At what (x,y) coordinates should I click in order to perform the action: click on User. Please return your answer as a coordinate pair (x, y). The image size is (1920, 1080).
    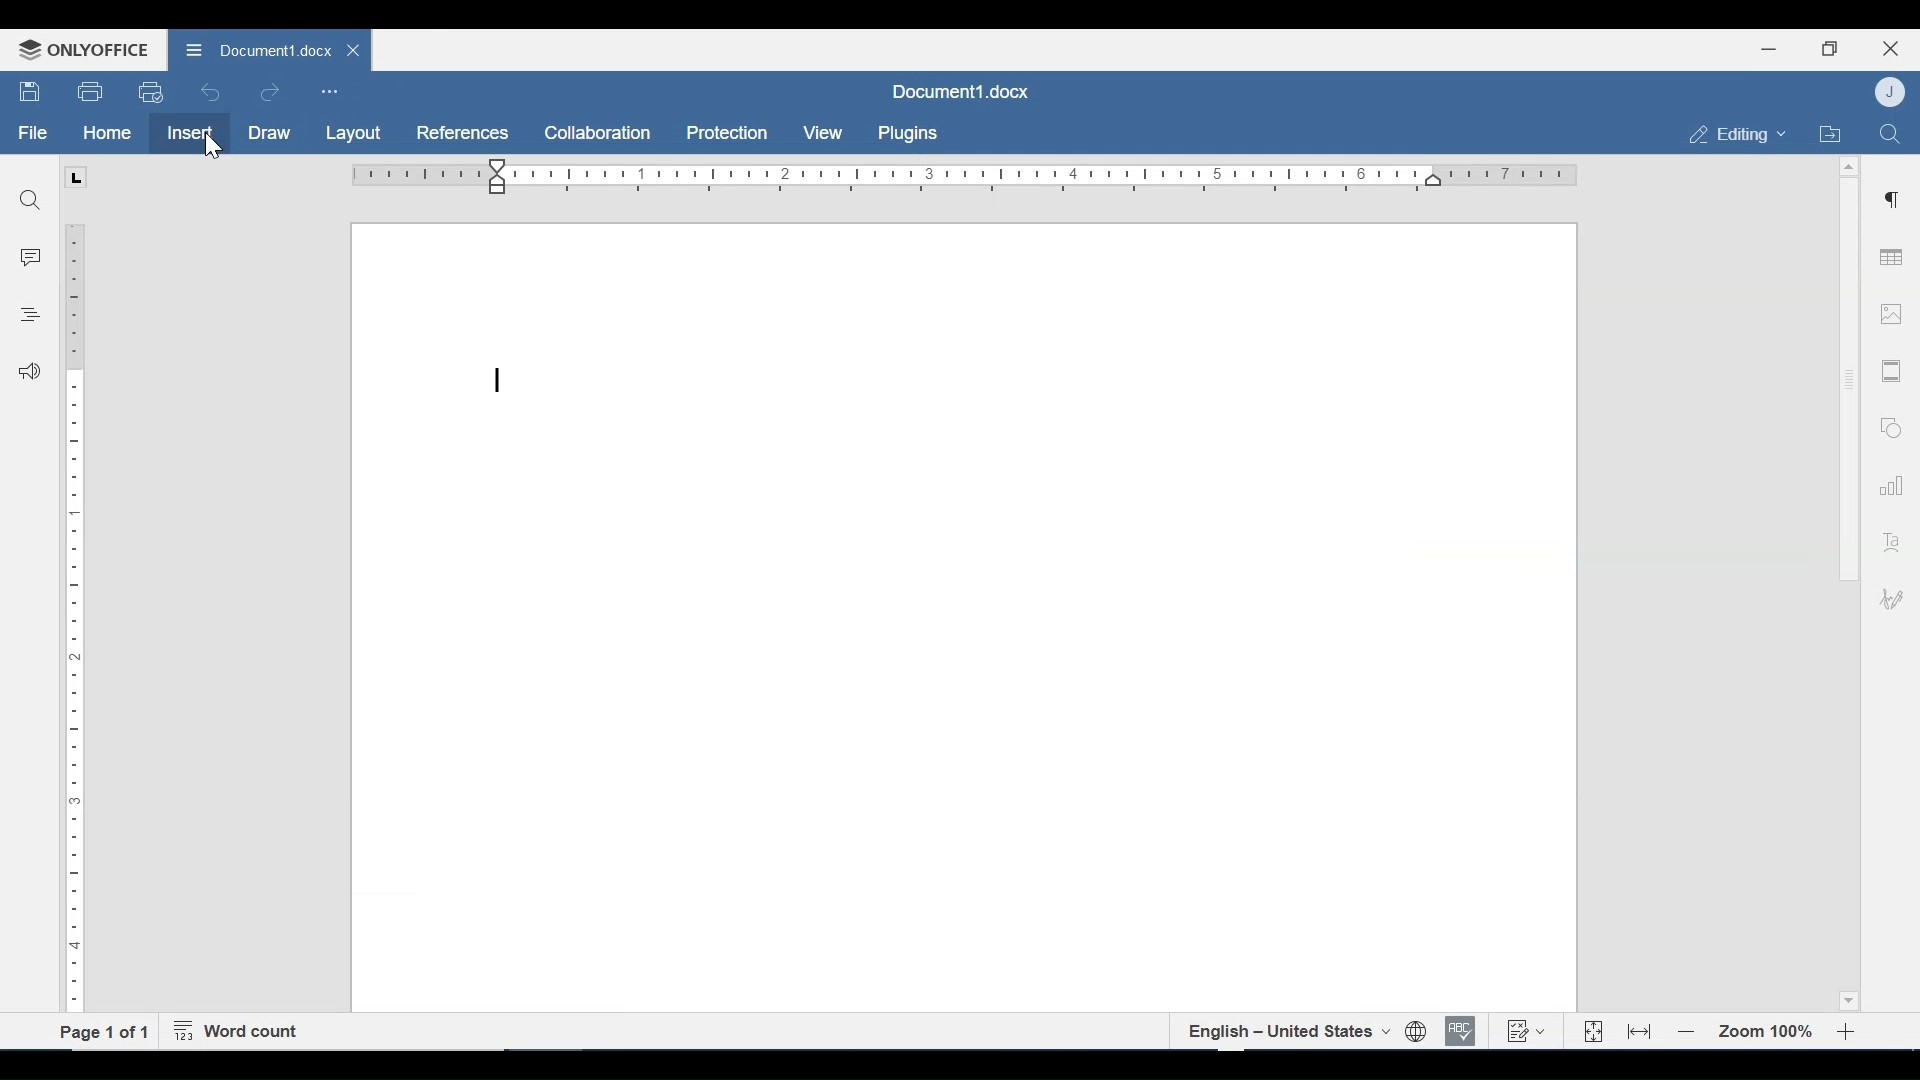
    Looking at the image, I should click on (1892, 91).